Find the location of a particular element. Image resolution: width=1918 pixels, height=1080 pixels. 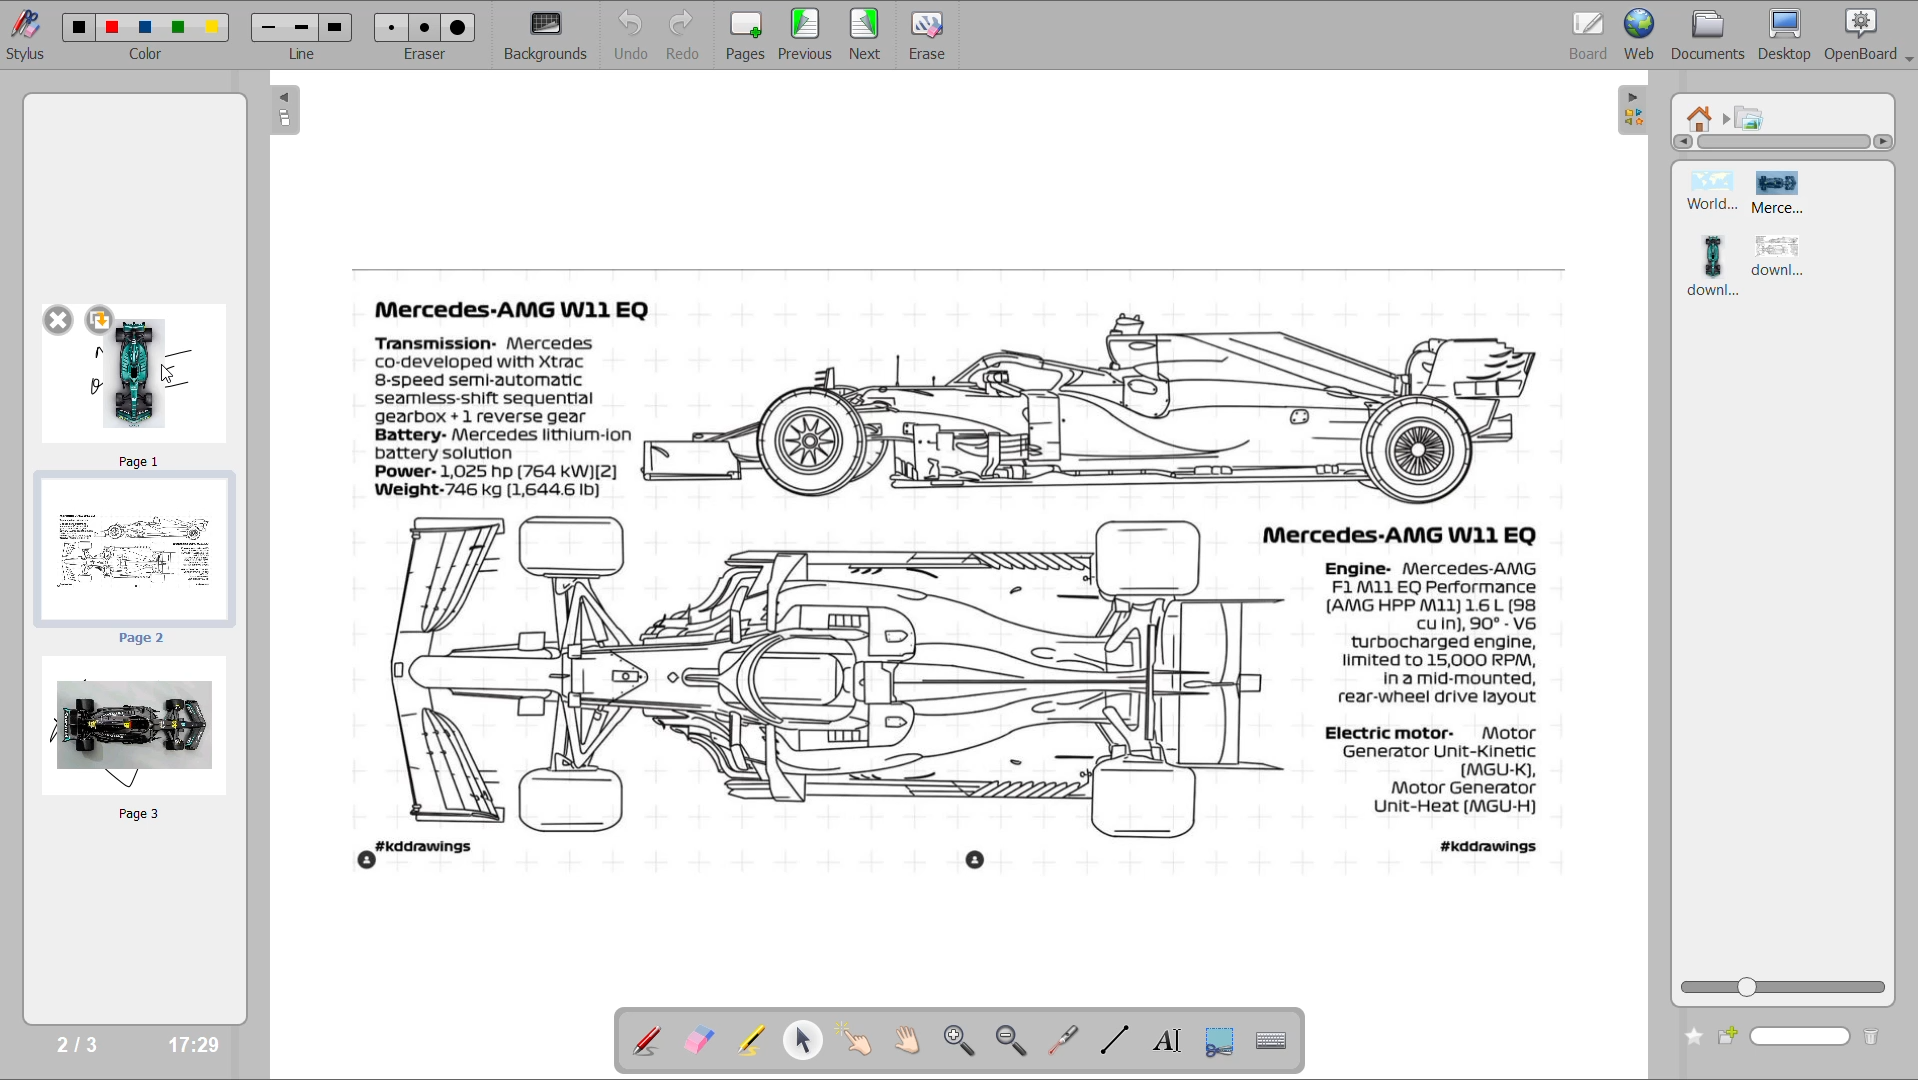

Mercedes-AMG W11 EQ is located at coordinates (1412, 529).